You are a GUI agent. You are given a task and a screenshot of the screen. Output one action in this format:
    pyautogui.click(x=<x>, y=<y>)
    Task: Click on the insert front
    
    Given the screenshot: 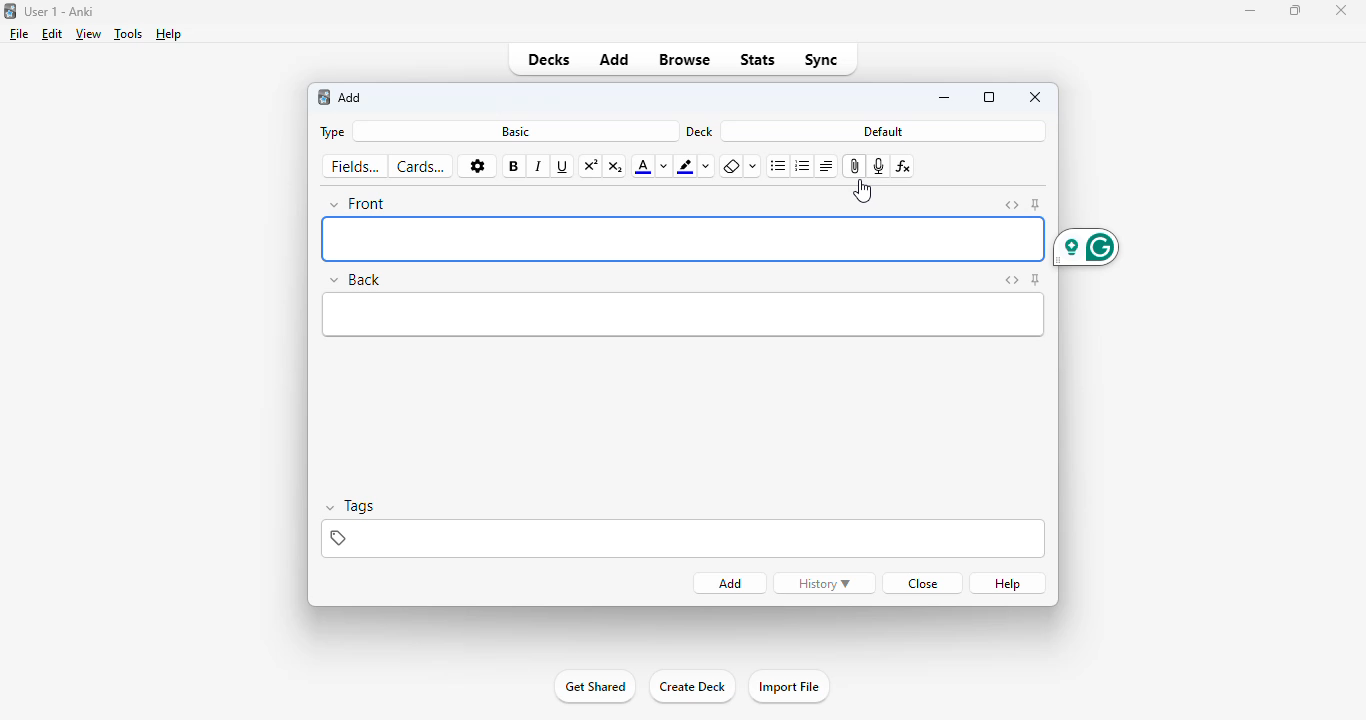 What is the action you would take?
    pyautogui.click(x=684, y=239)
    